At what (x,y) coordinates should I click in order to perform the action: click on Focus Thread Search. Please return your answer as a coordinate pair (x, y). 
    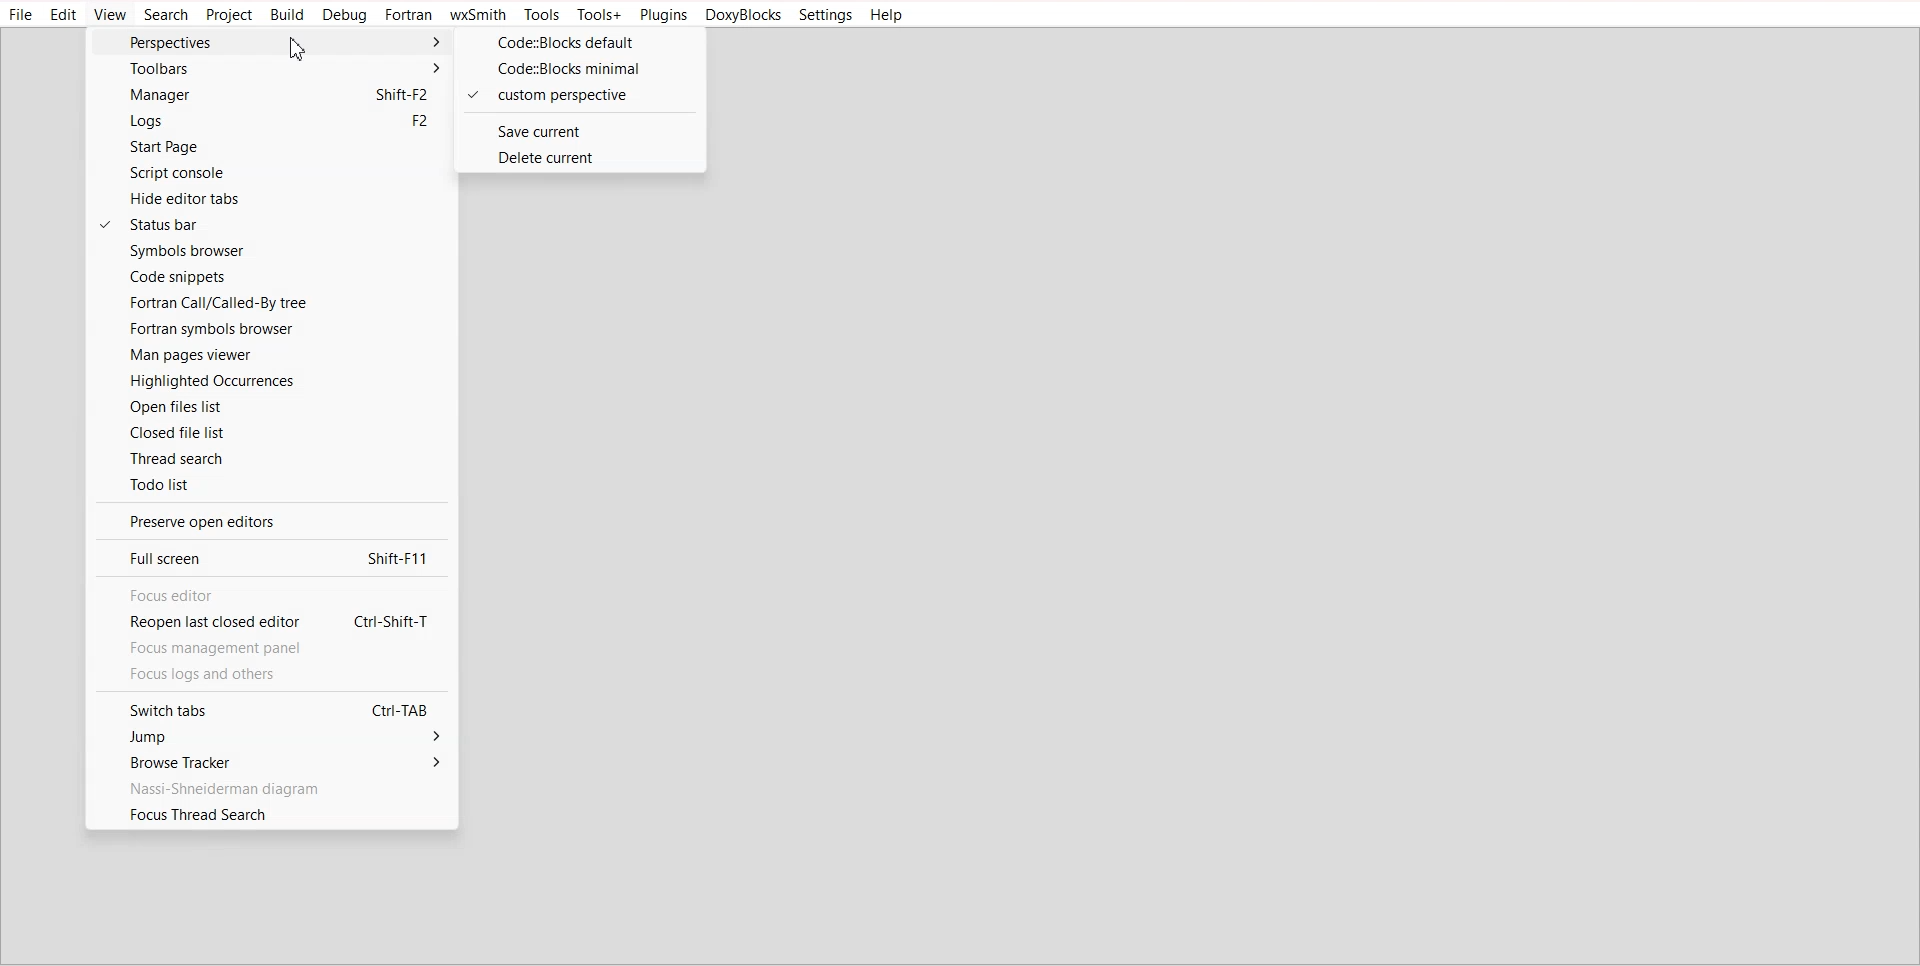
    Looking at the image, I should click on (272, 815).